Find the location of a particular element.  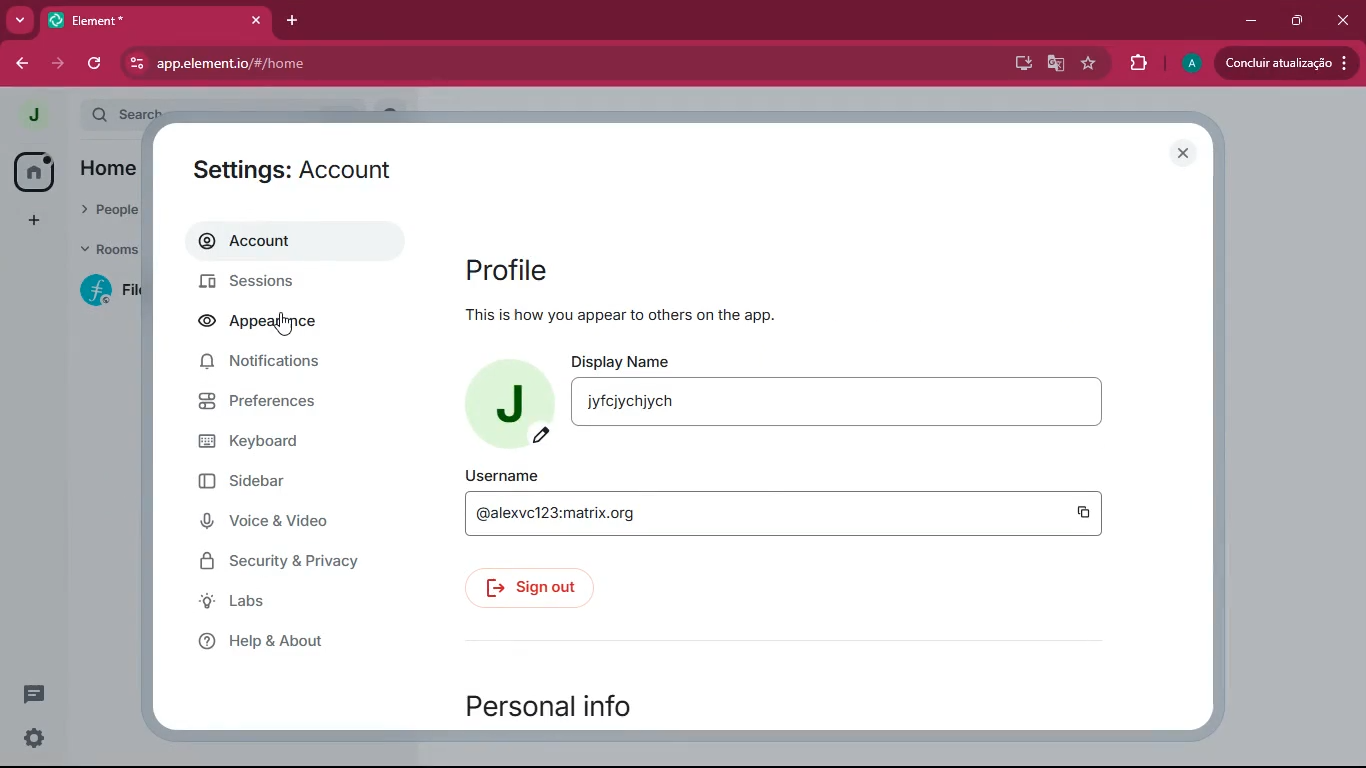

preferences is located at coordinates (291, 404).